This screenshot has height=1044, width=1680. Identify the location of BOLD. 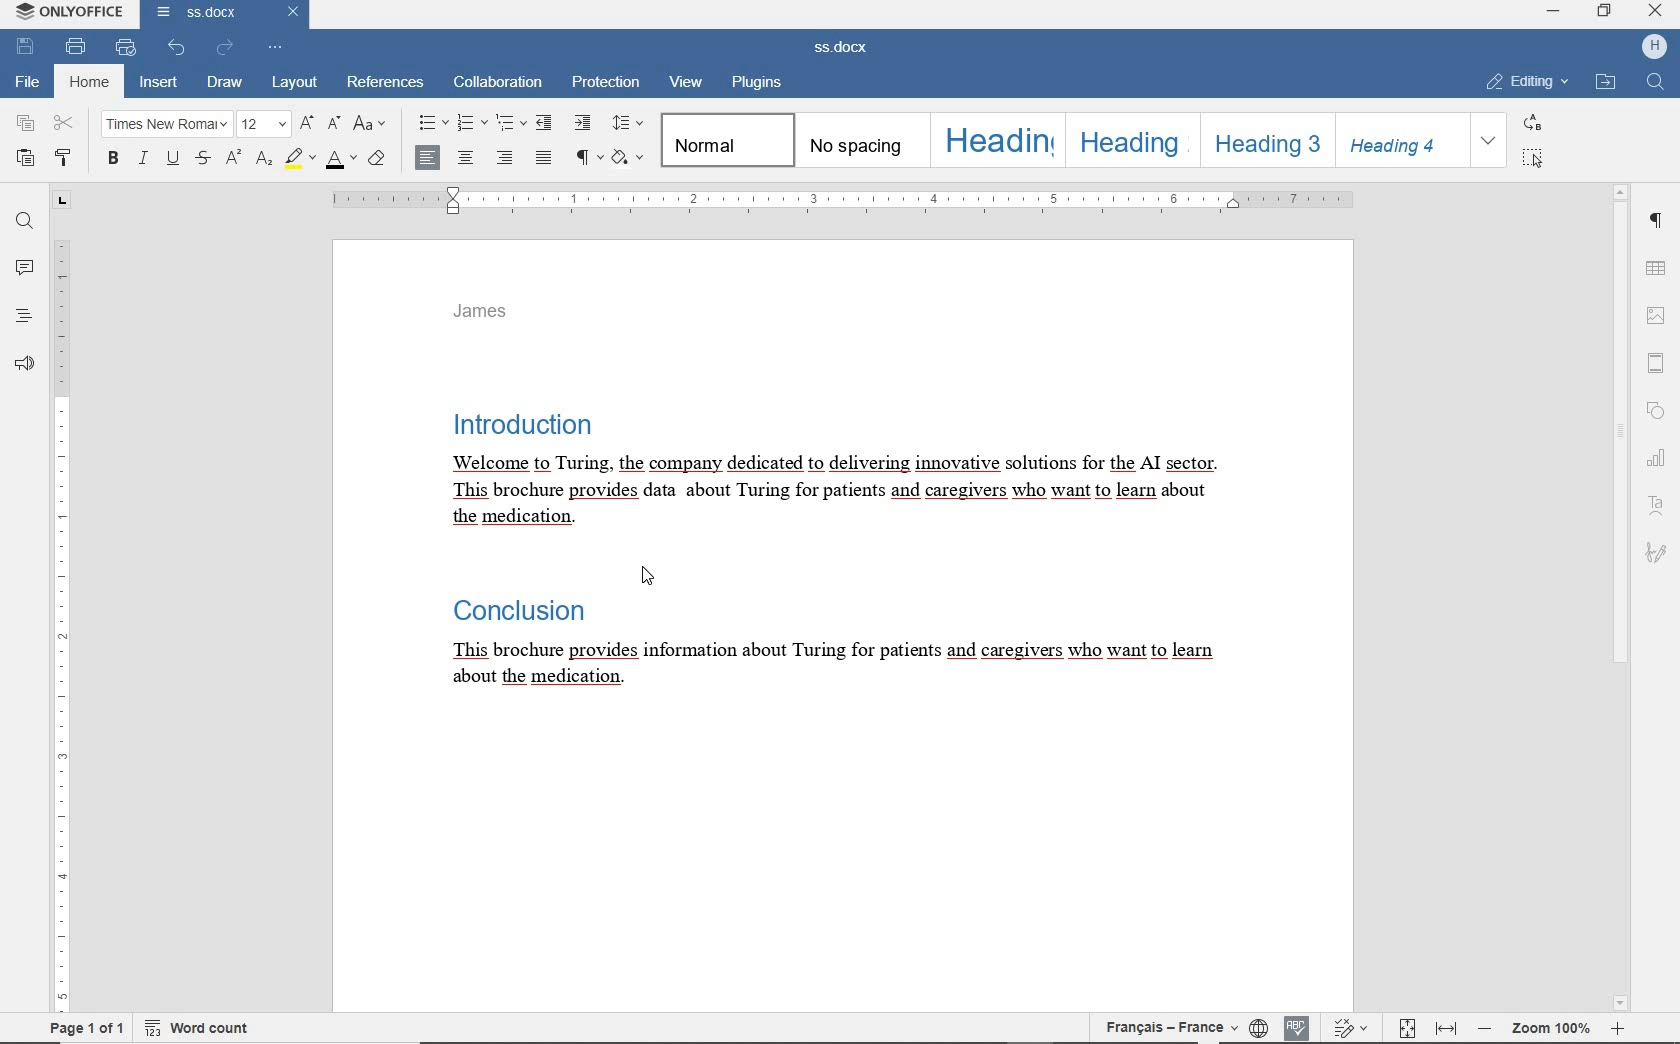
(110, 160).